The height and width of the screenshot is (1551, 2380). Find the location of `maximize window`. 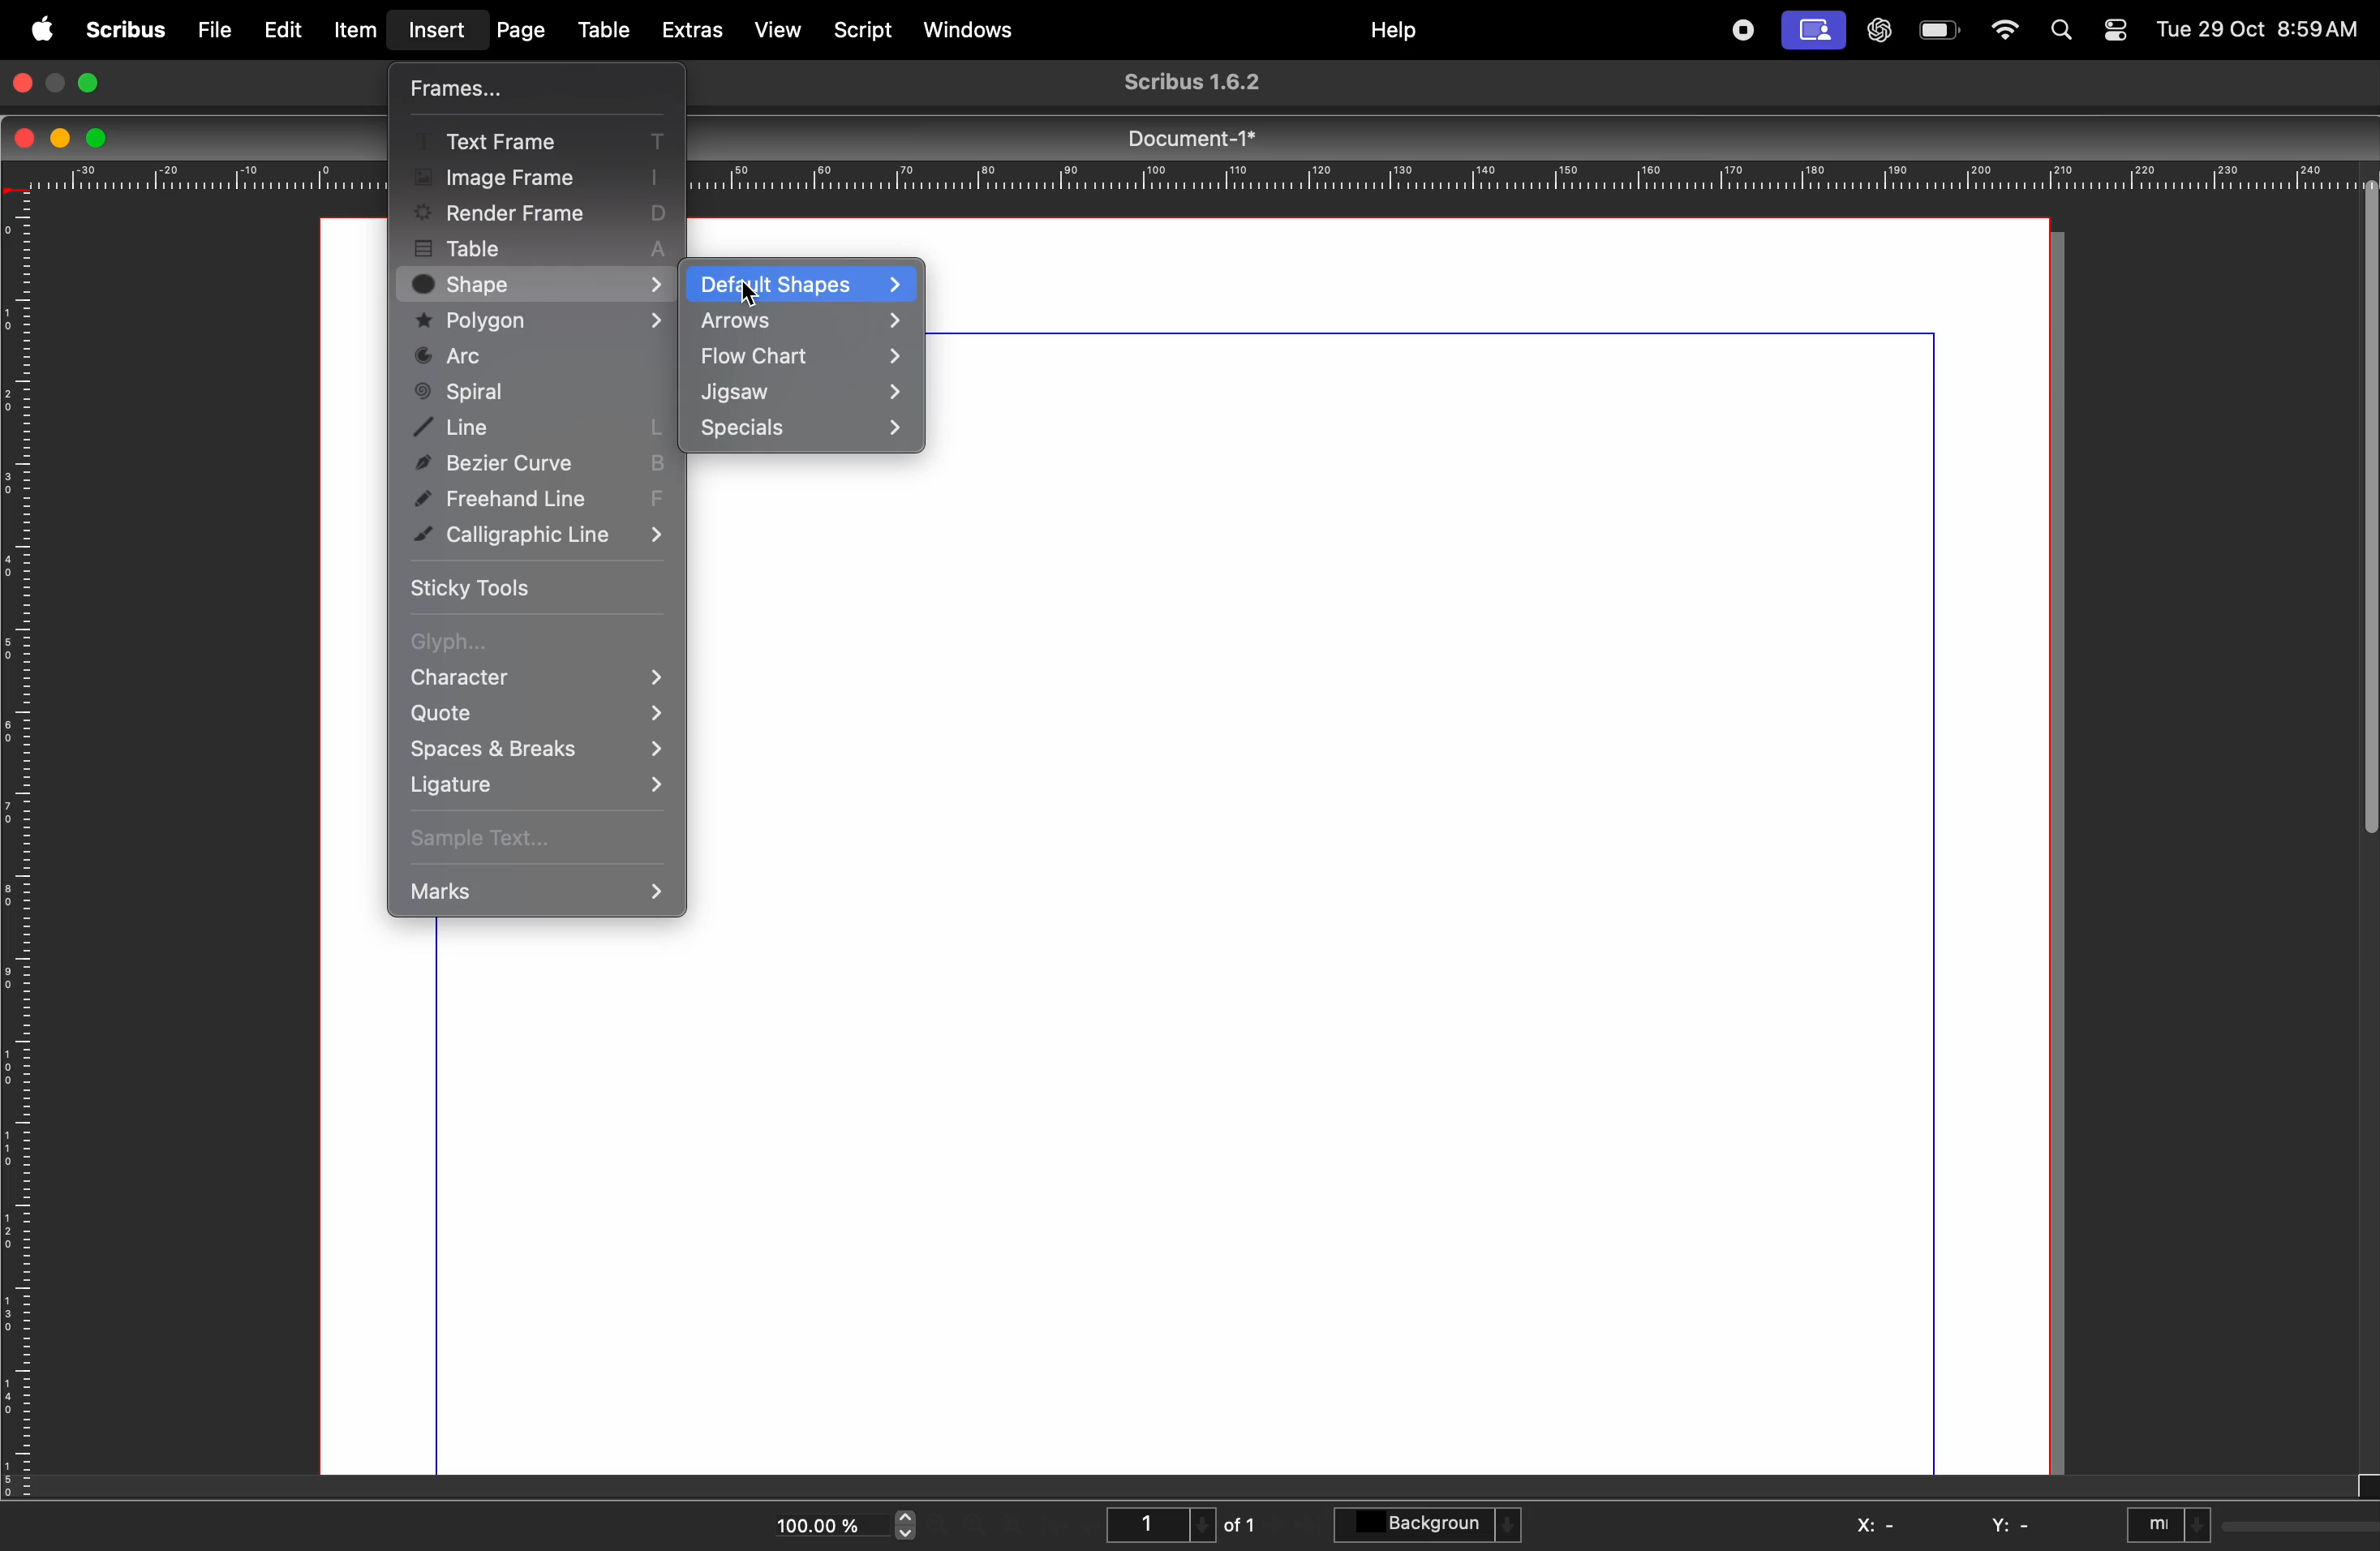

maximize window is located at coordinates (96, 81).